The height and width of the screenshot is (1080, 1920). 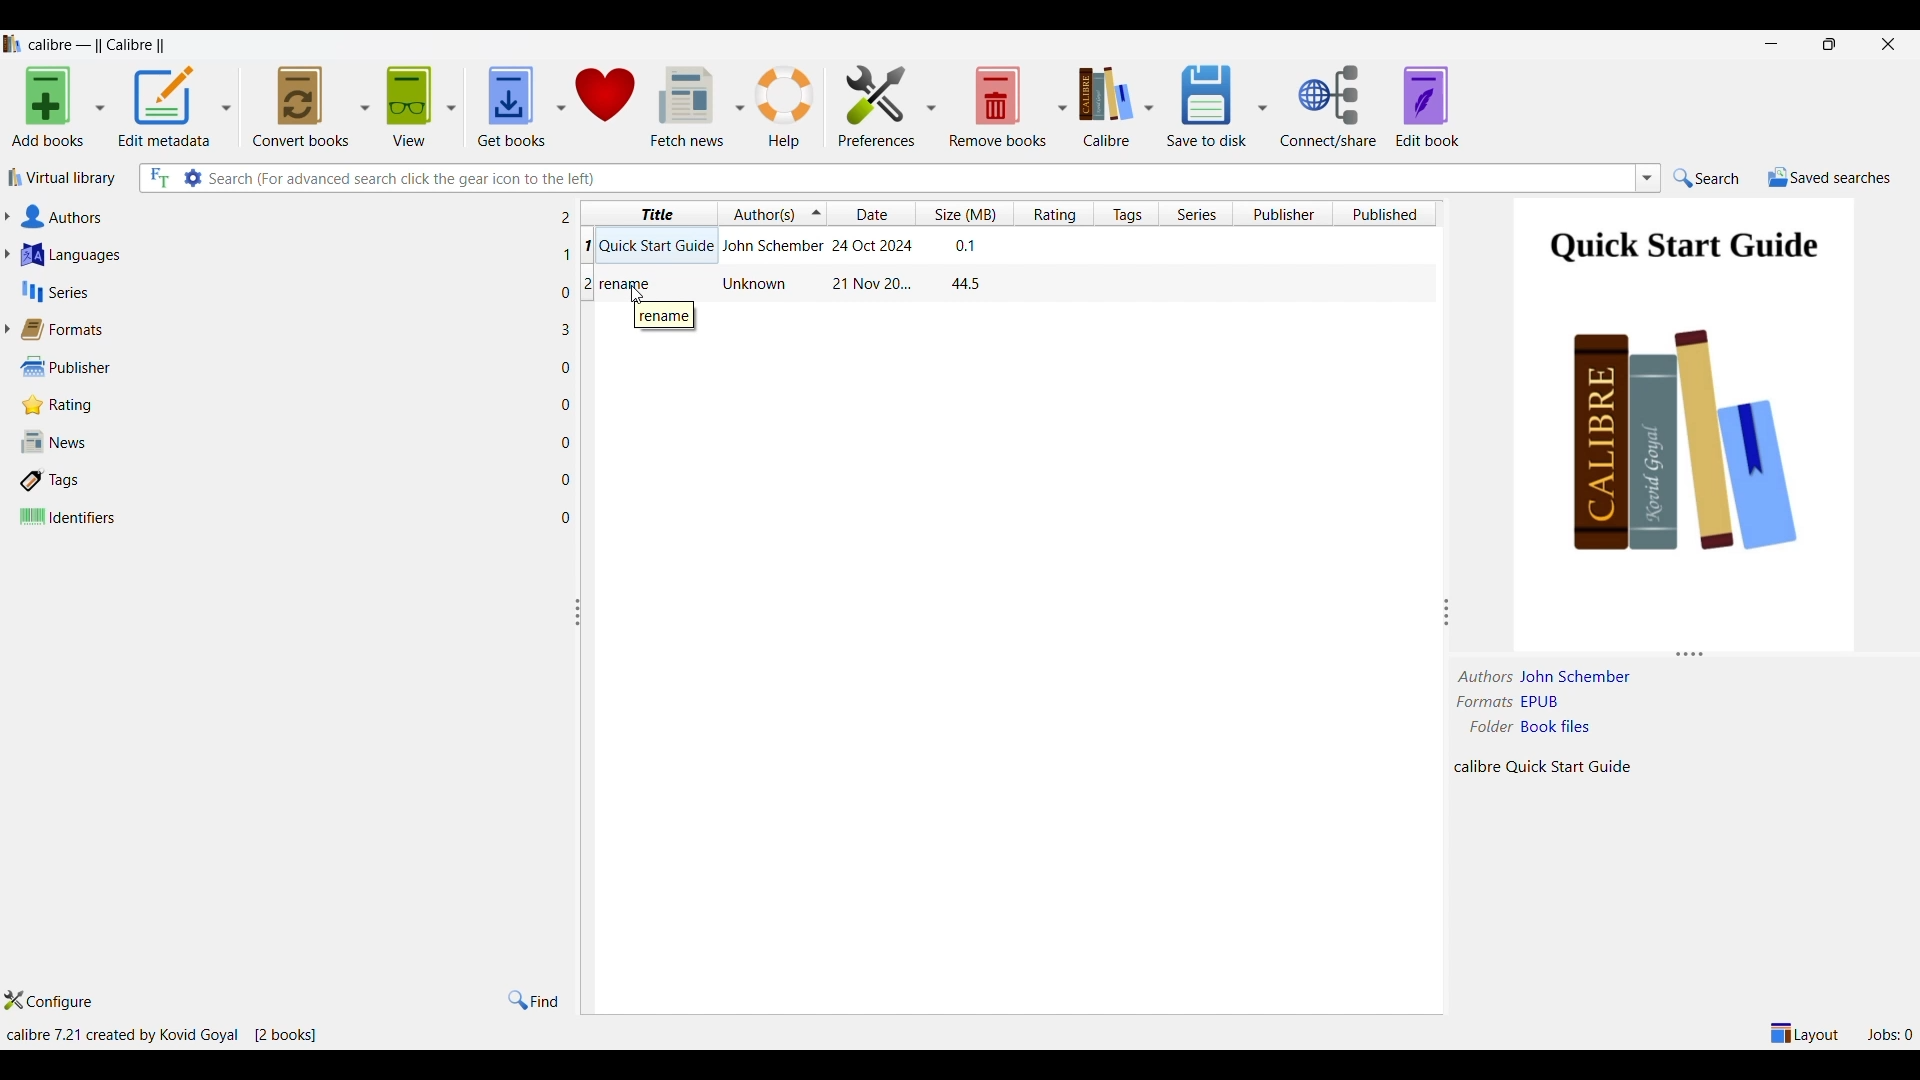 I want to click on Change height of panel attached to this line, so click(x=1665, y=656).